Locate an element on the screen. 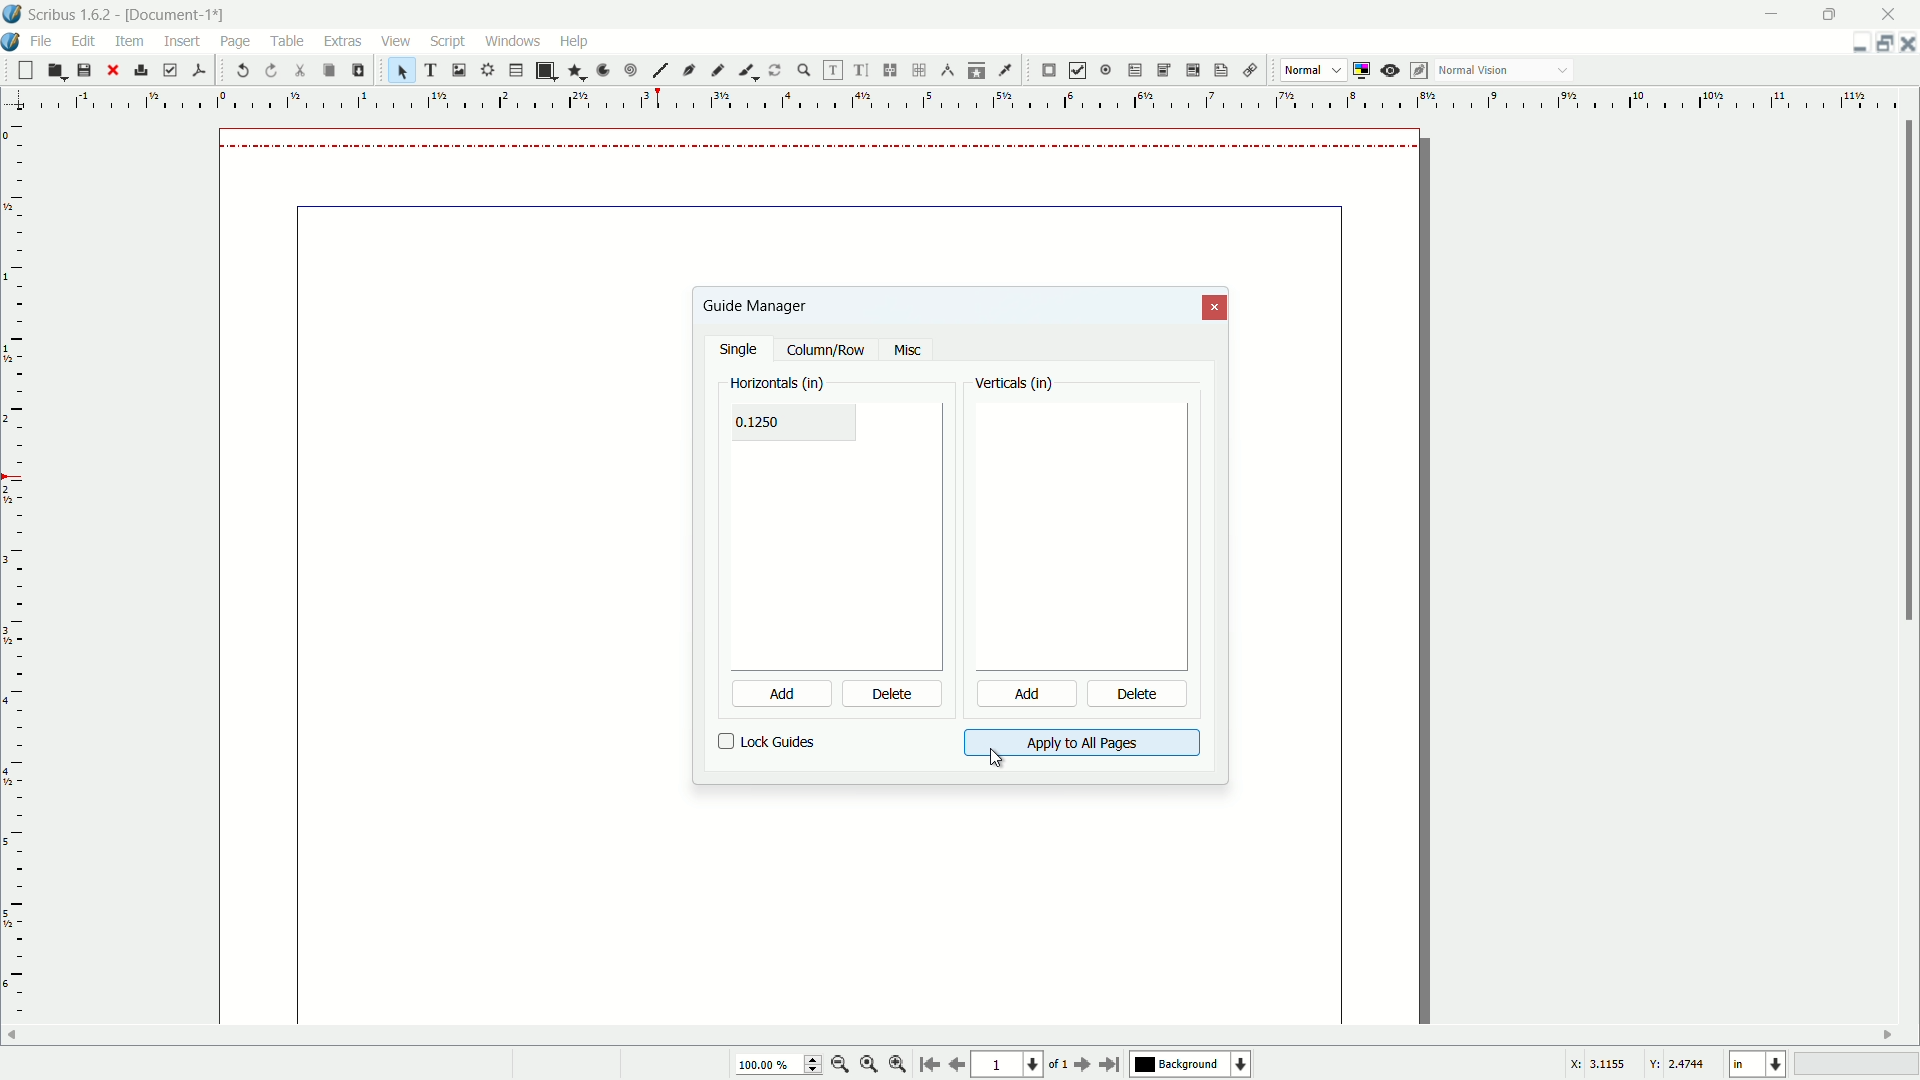  redo is located at coordinates (273, 70).